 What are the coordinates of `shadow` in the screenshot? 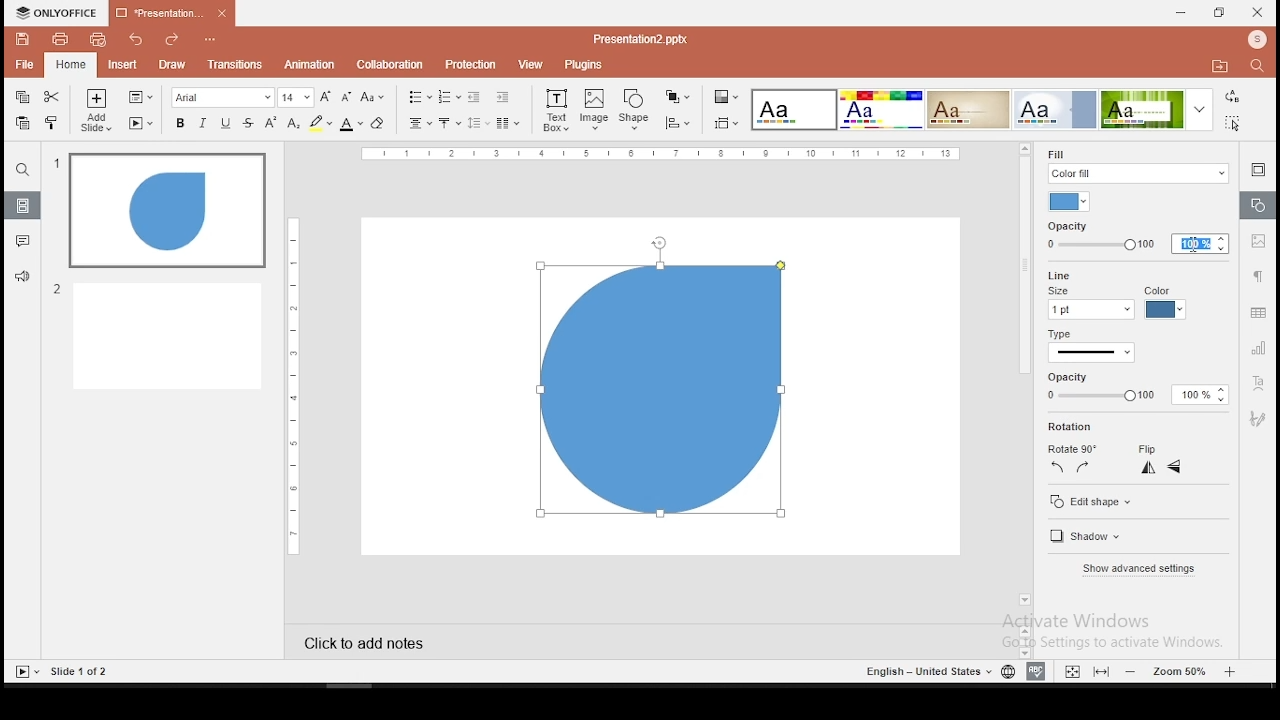 It's located at (1089, 538).